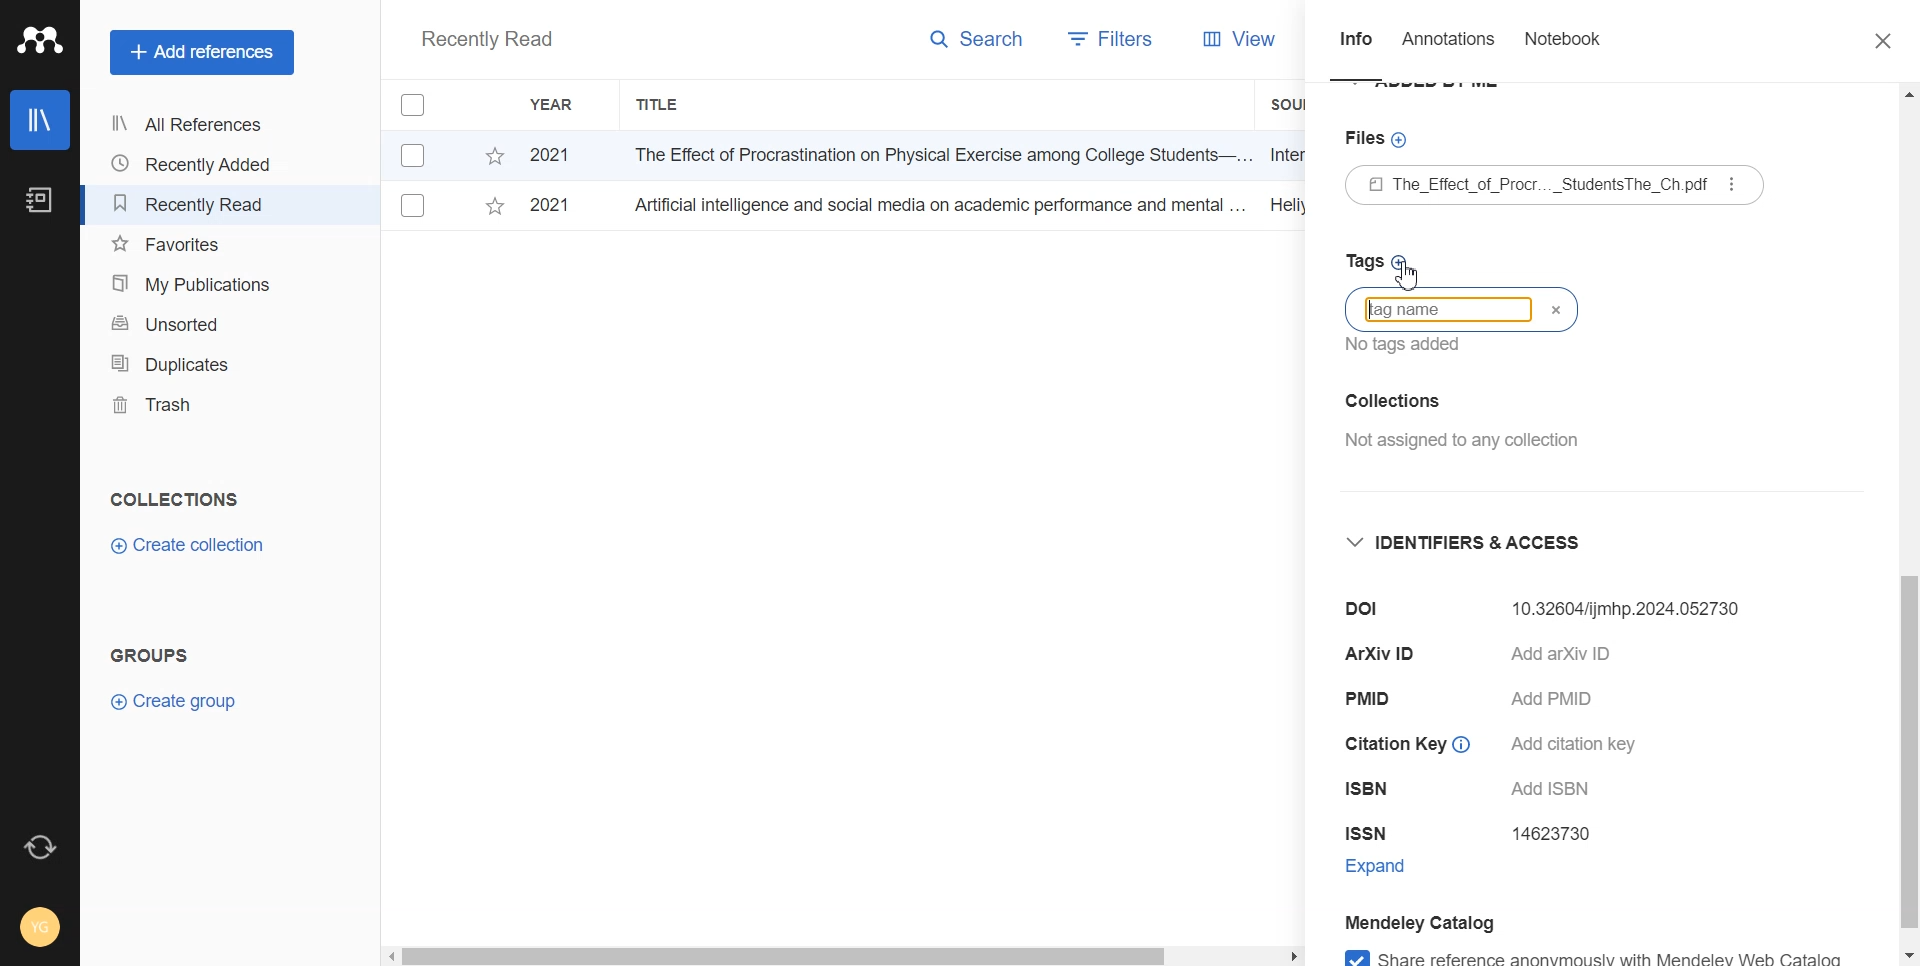 This screenshot has height=966, width=1920. I want to click on Collection  Not assigned to any collection, so click(1458, 416).